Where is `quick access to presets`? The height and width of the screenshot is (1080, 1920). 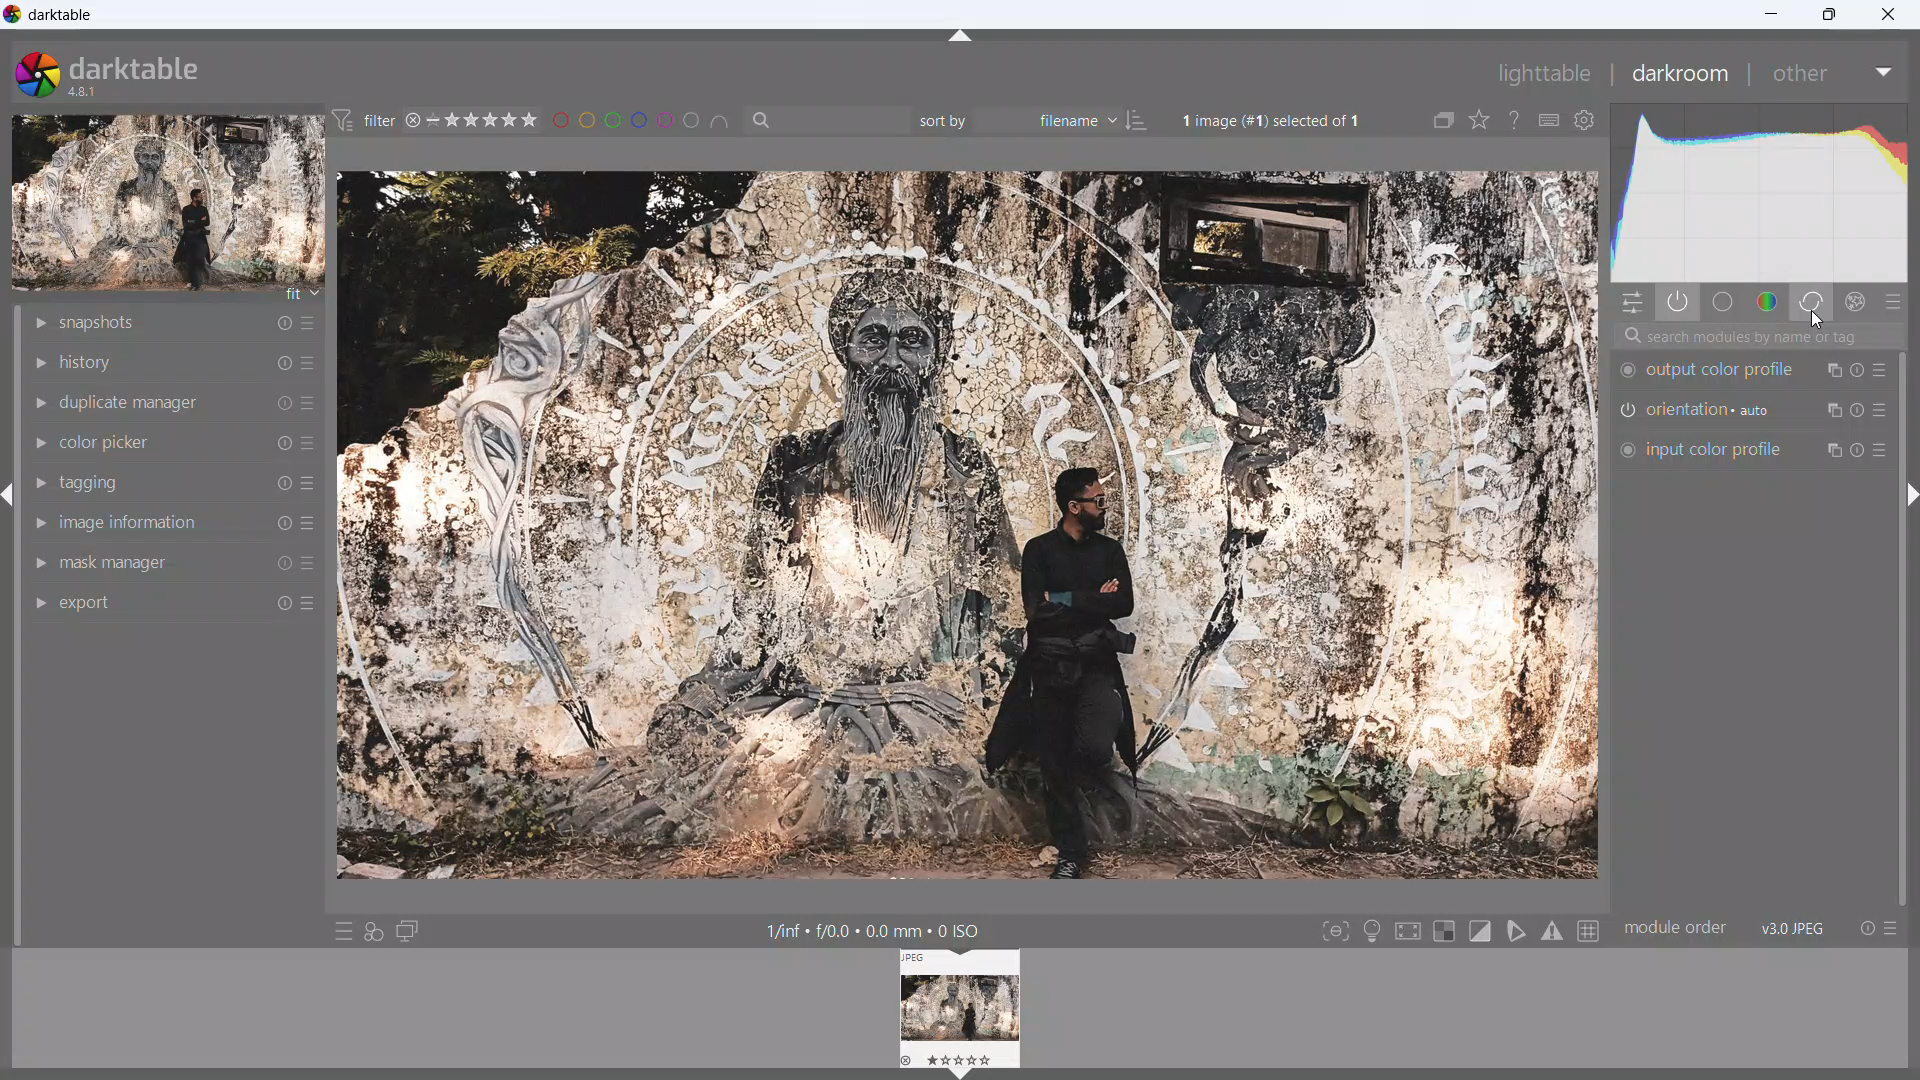 quick access to presets is located at coordinates (343, 931).